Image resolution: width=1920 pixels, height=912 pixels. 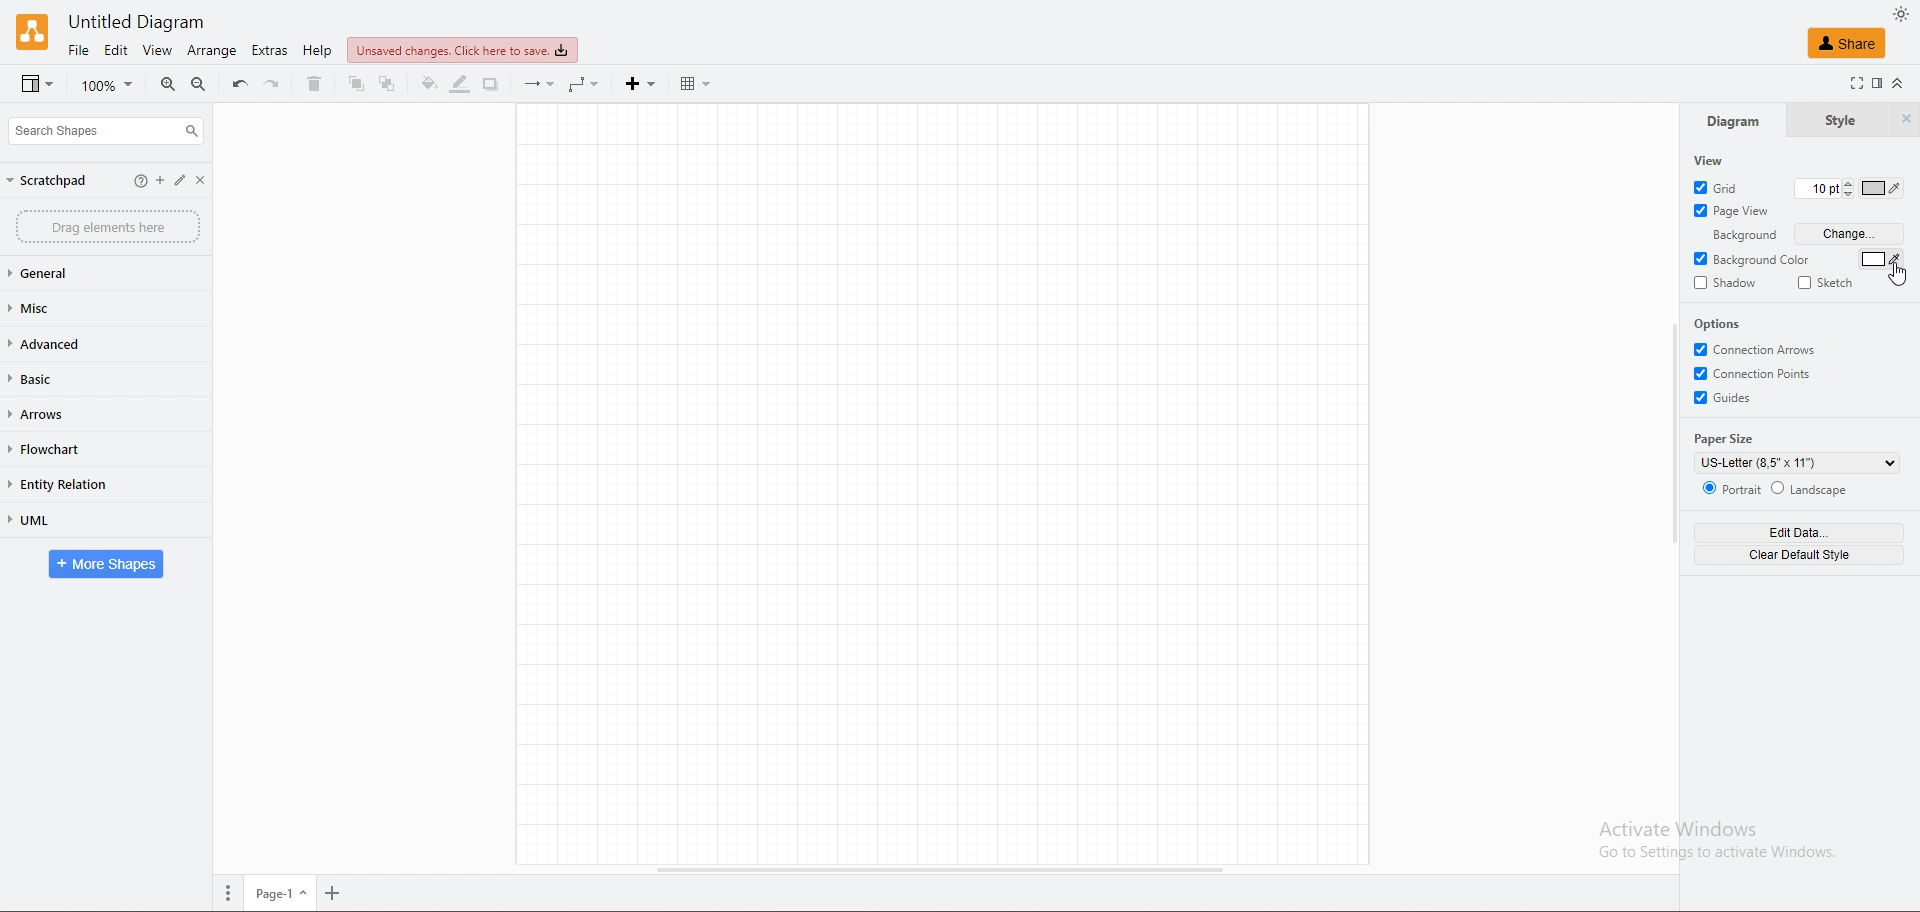 What do you see at coordinates (1803, 554) in the screenshot?
I see `clear default style` at bounding box center [1803, 554].